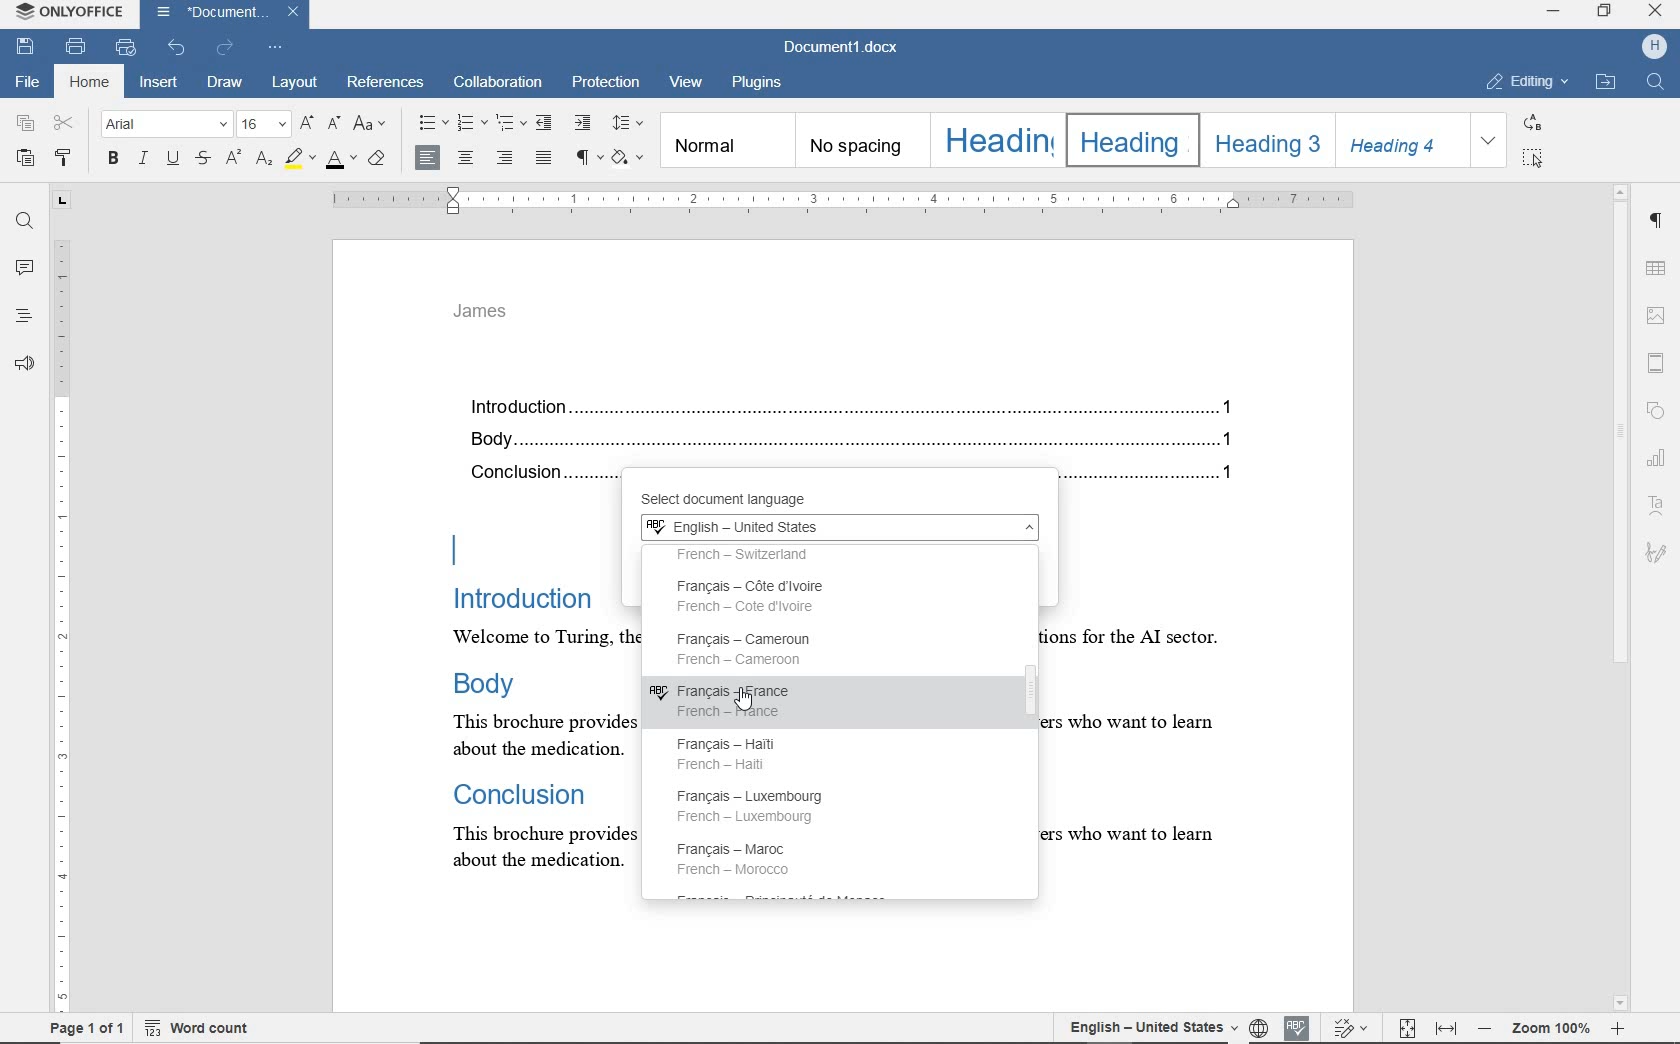 The height and width of the screenshot is (1044, 1680). I want to click on select document language, so click(752, 500).